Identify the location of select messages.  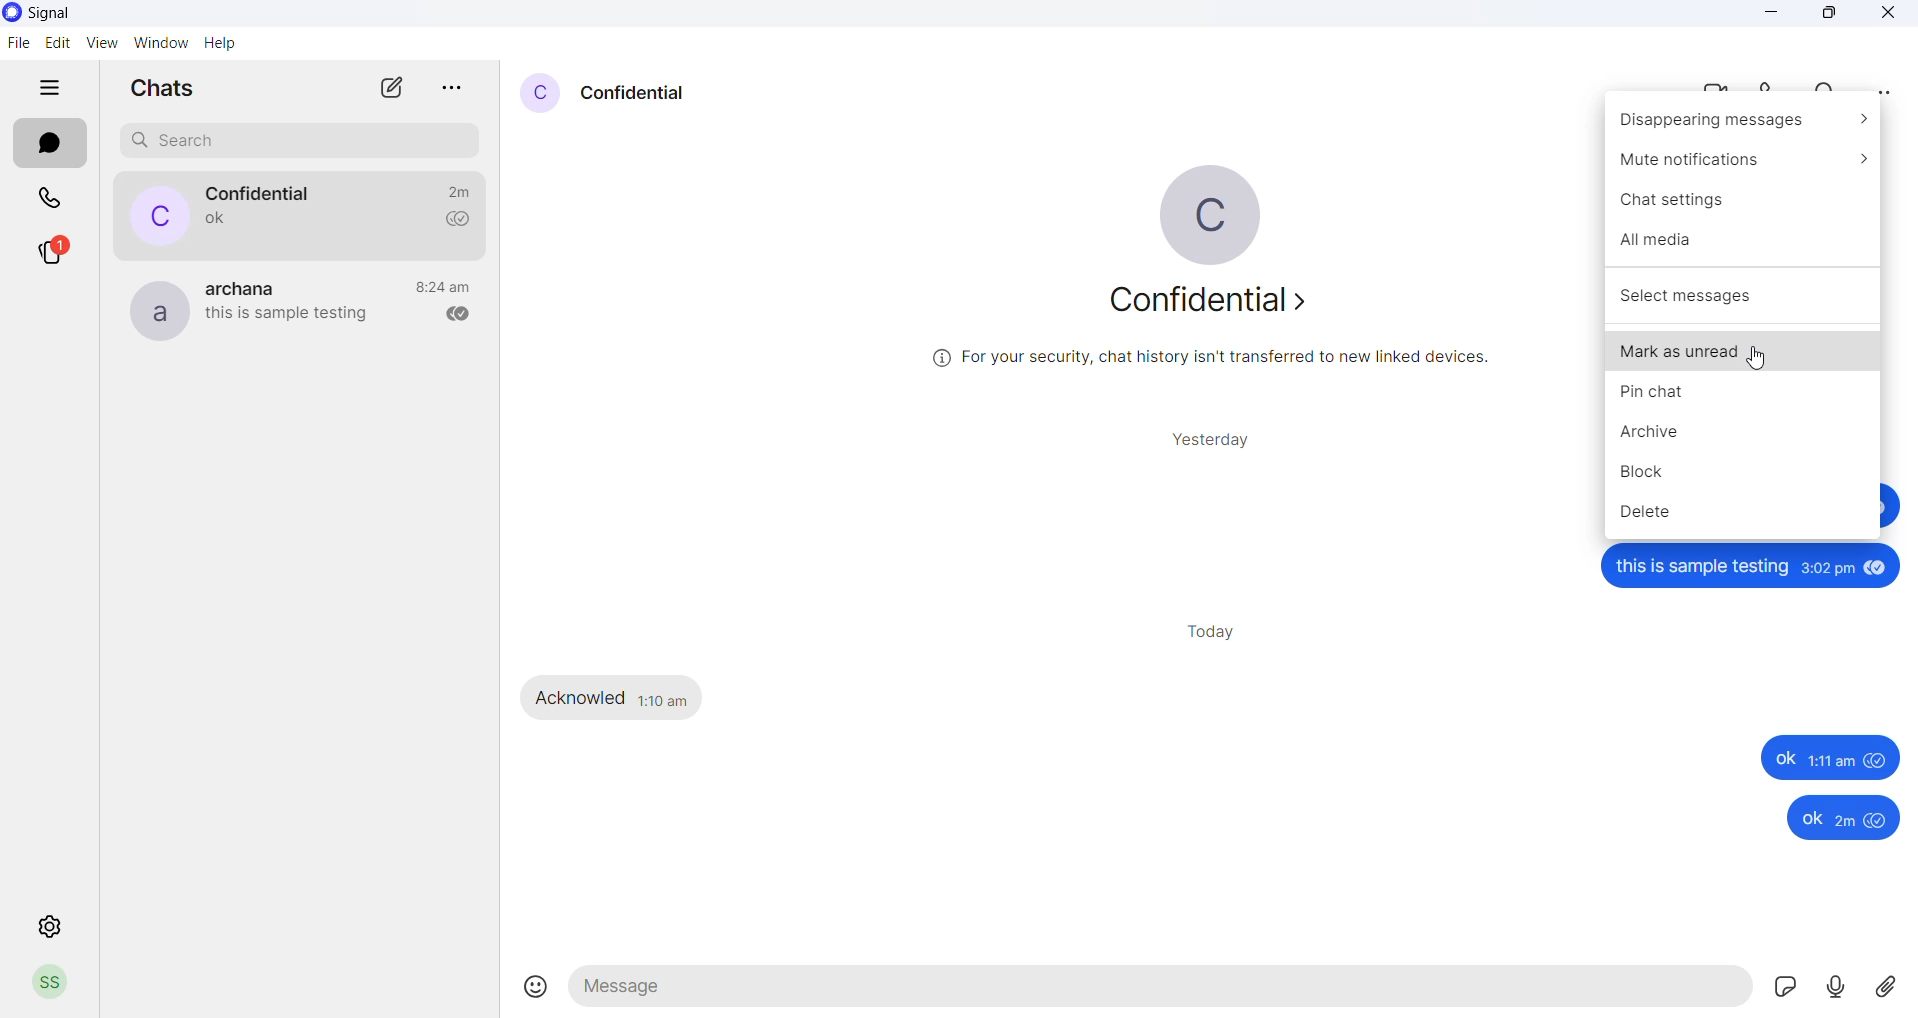
(1742, 295).